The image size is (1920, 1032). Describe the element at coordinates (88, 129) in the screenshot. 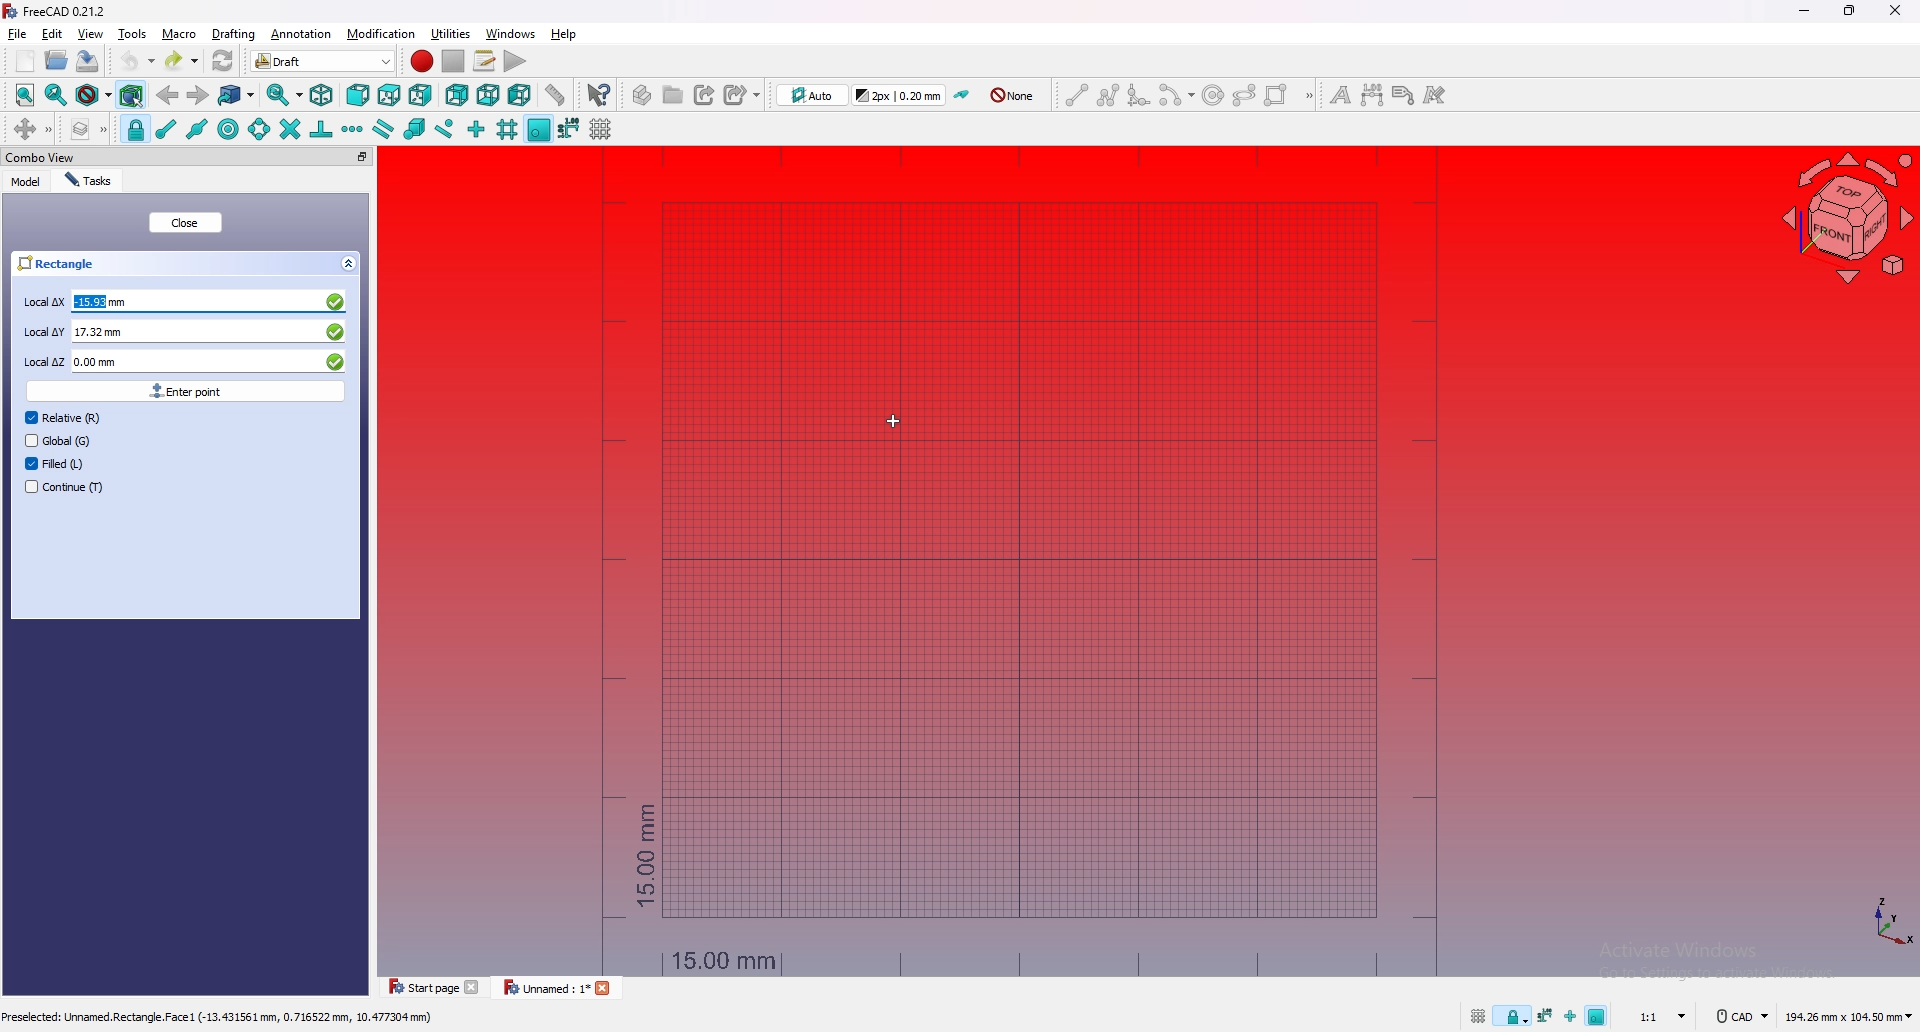

I see `manage layers` at that location.